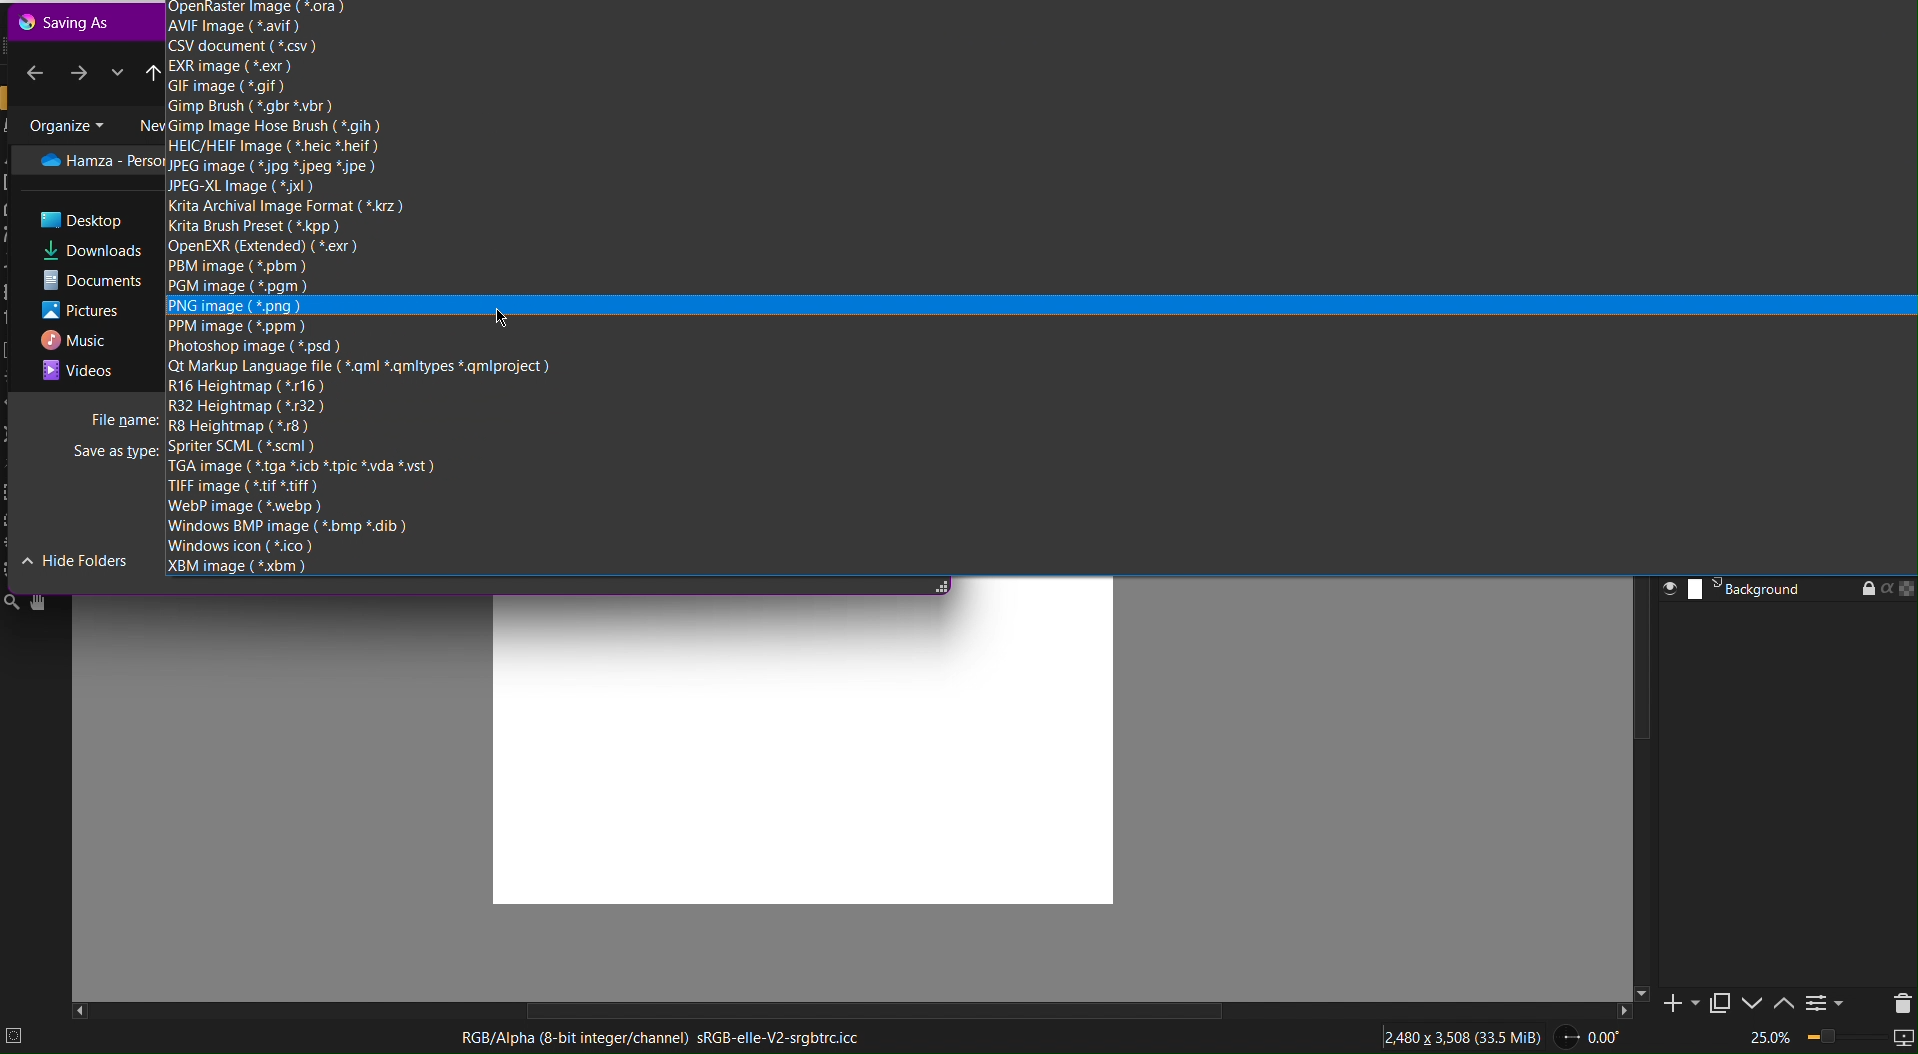 The image size is (1918, 1054). Describe the element at coordinates (1898, 1001) in the screenshot. I see `Delete` at that location.